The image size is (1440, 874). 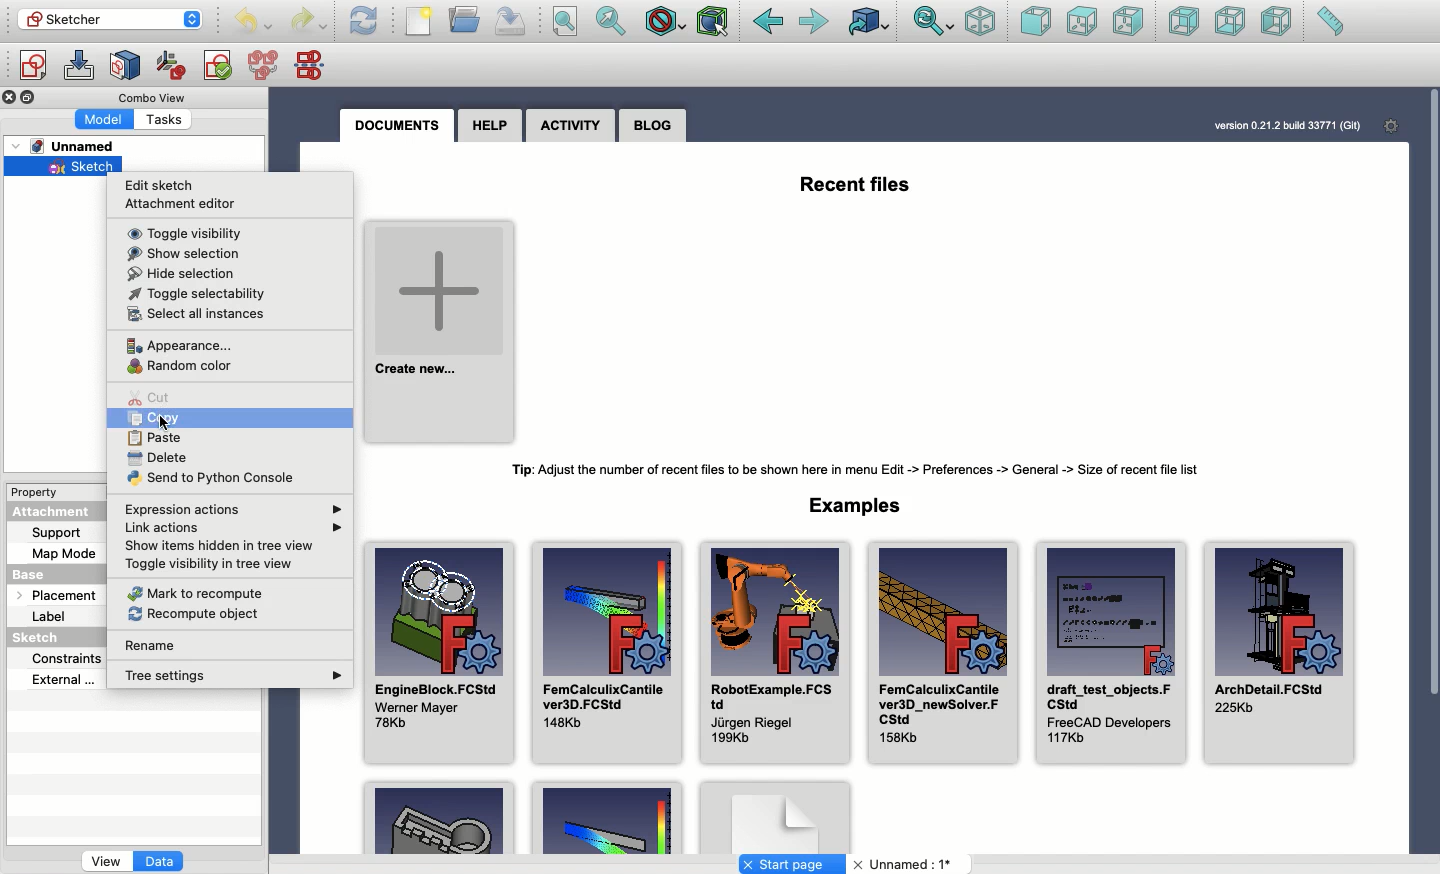 What do you see at coordinates (52, 617) in the screenshot?
I see `Label` at bounding box center [52, 617].